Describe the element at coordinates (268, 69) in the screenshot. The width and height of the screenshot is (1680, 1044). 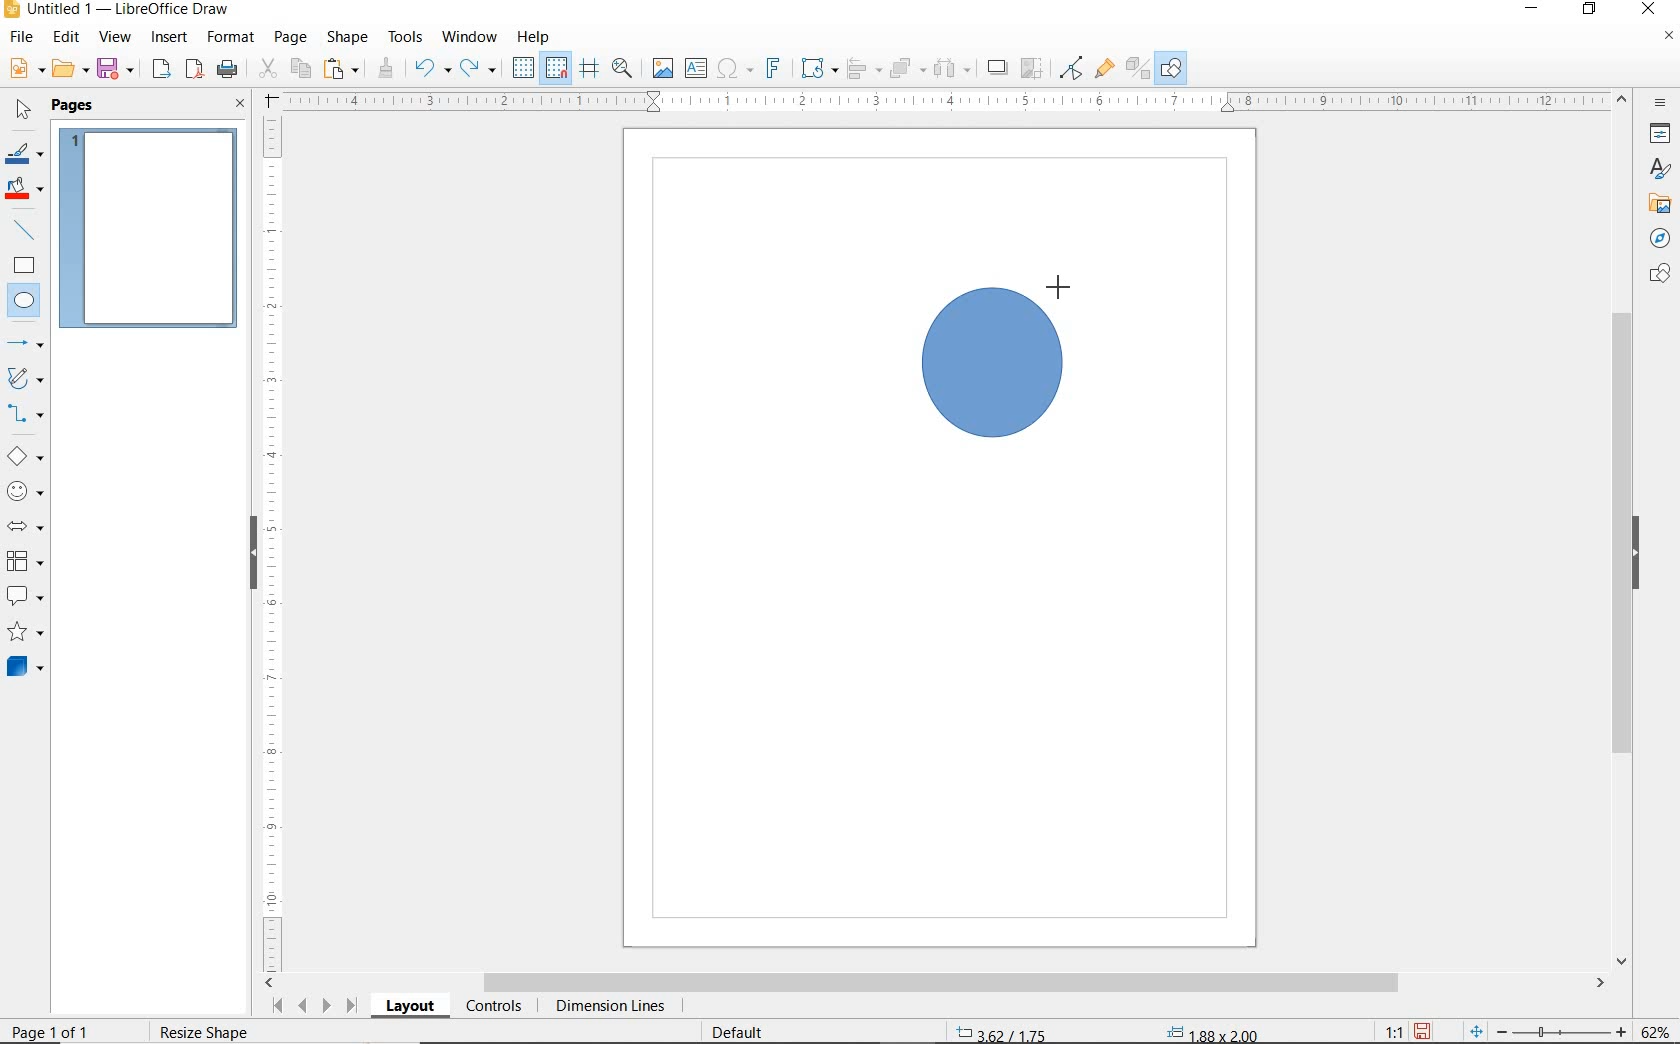
I see `CUT` at that location.